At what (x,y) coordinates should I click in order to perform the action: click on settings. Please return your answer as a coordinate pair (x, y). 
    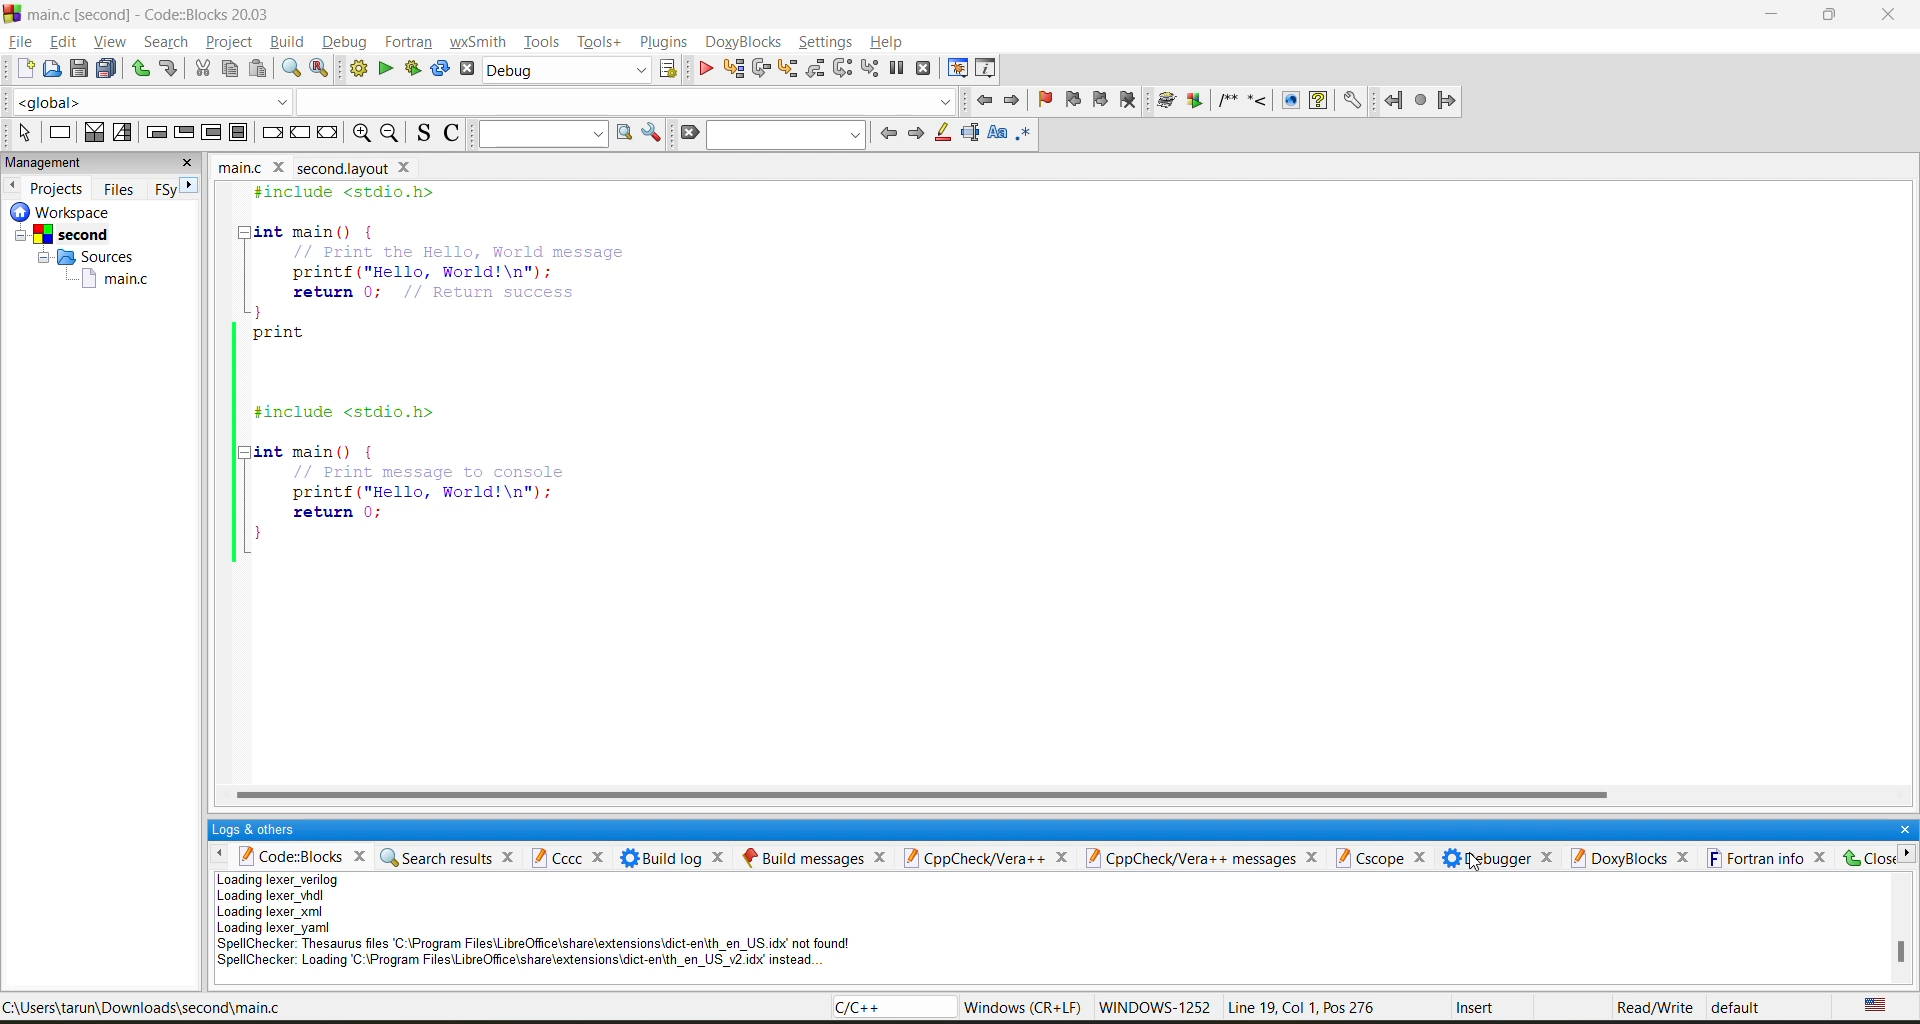
    Looking at the image, I should click on (825, 45).